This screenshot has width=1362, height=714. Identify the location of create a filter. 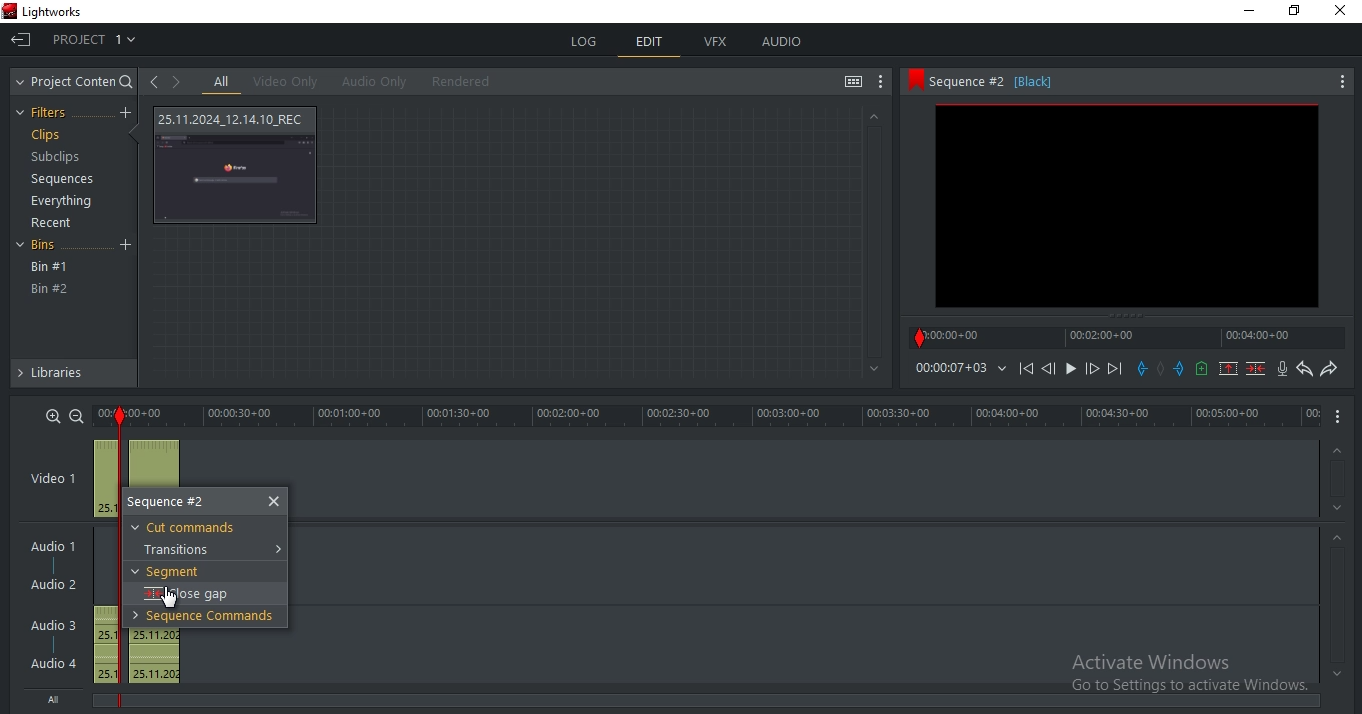
(125, 113).